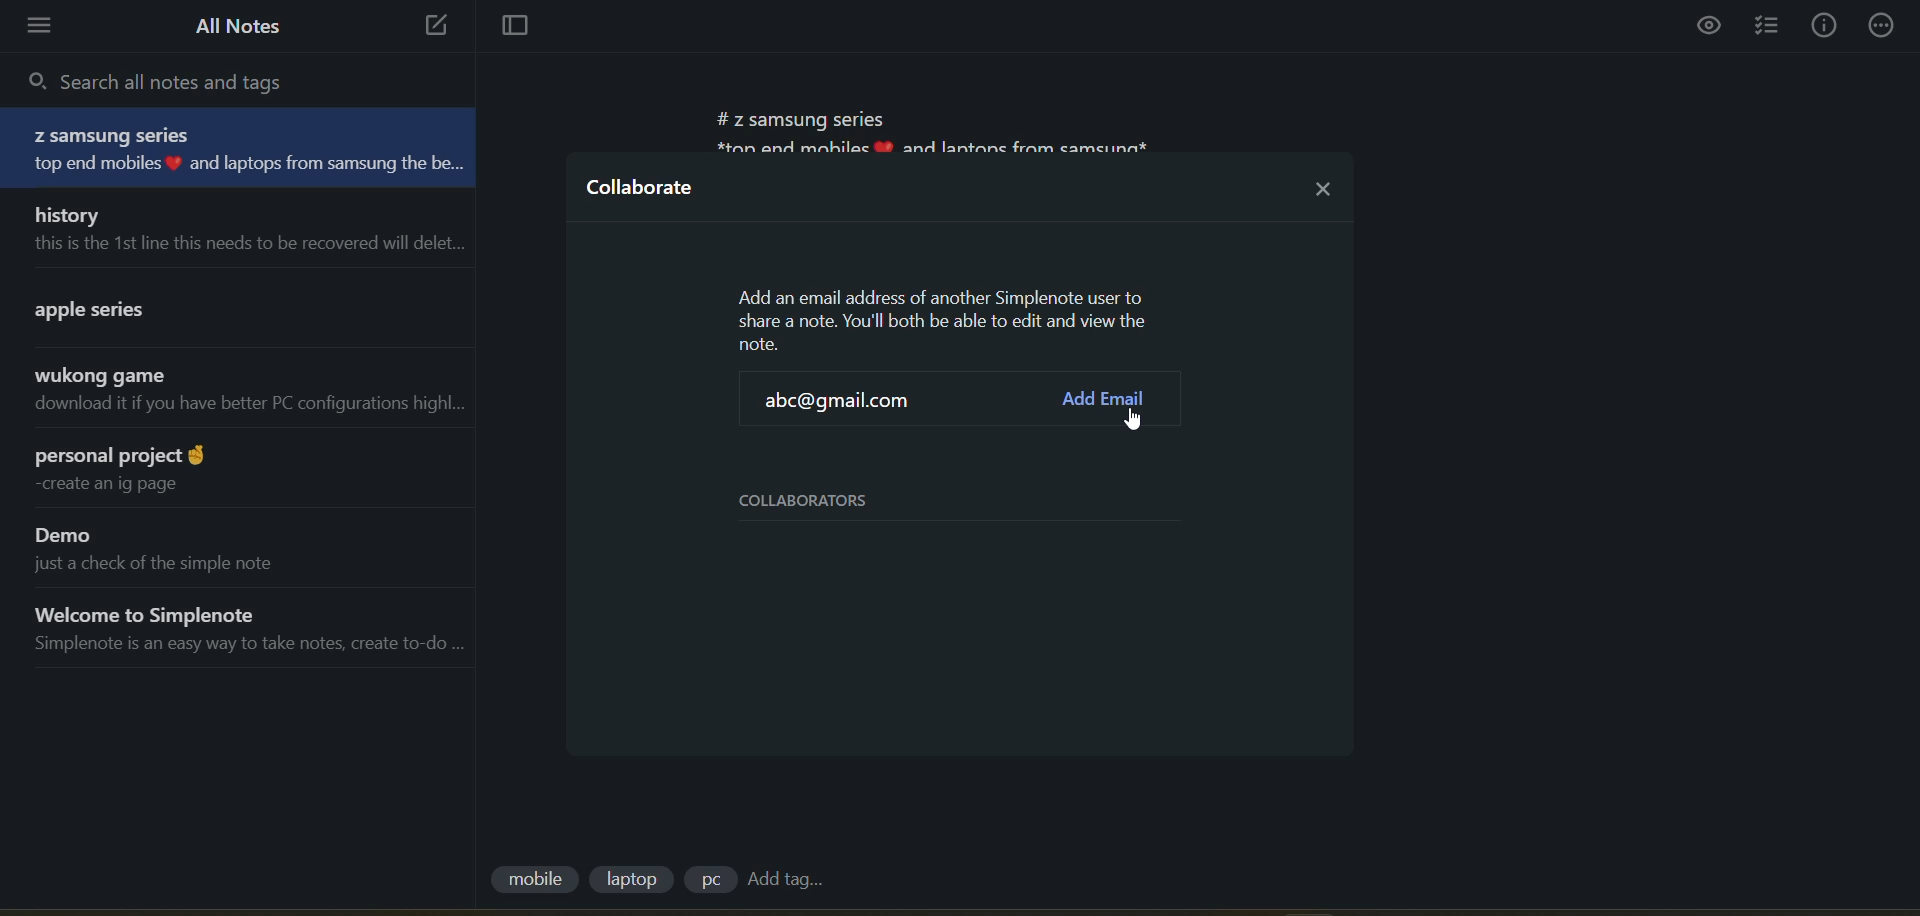 Image resolution: width=1920 pixels, height=916 pixels. I want to click on cursor, so click(1137, 420).